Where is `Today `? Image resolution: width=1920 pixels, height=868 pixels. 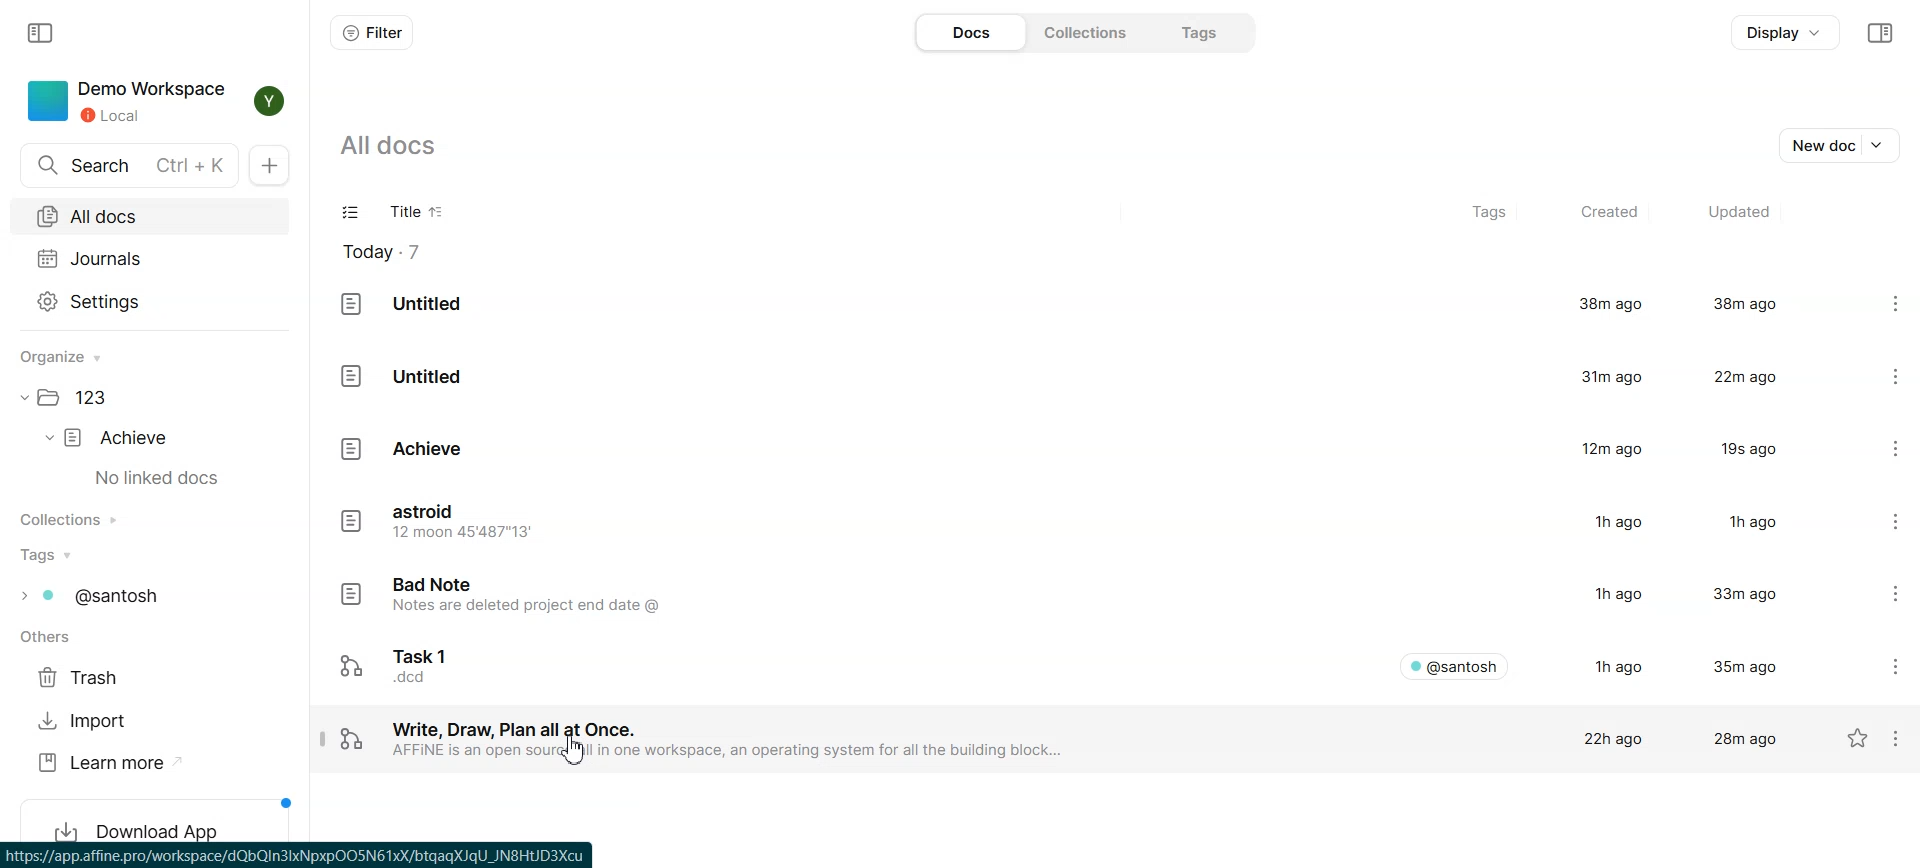 Today  is located at coordinates (393, 252).